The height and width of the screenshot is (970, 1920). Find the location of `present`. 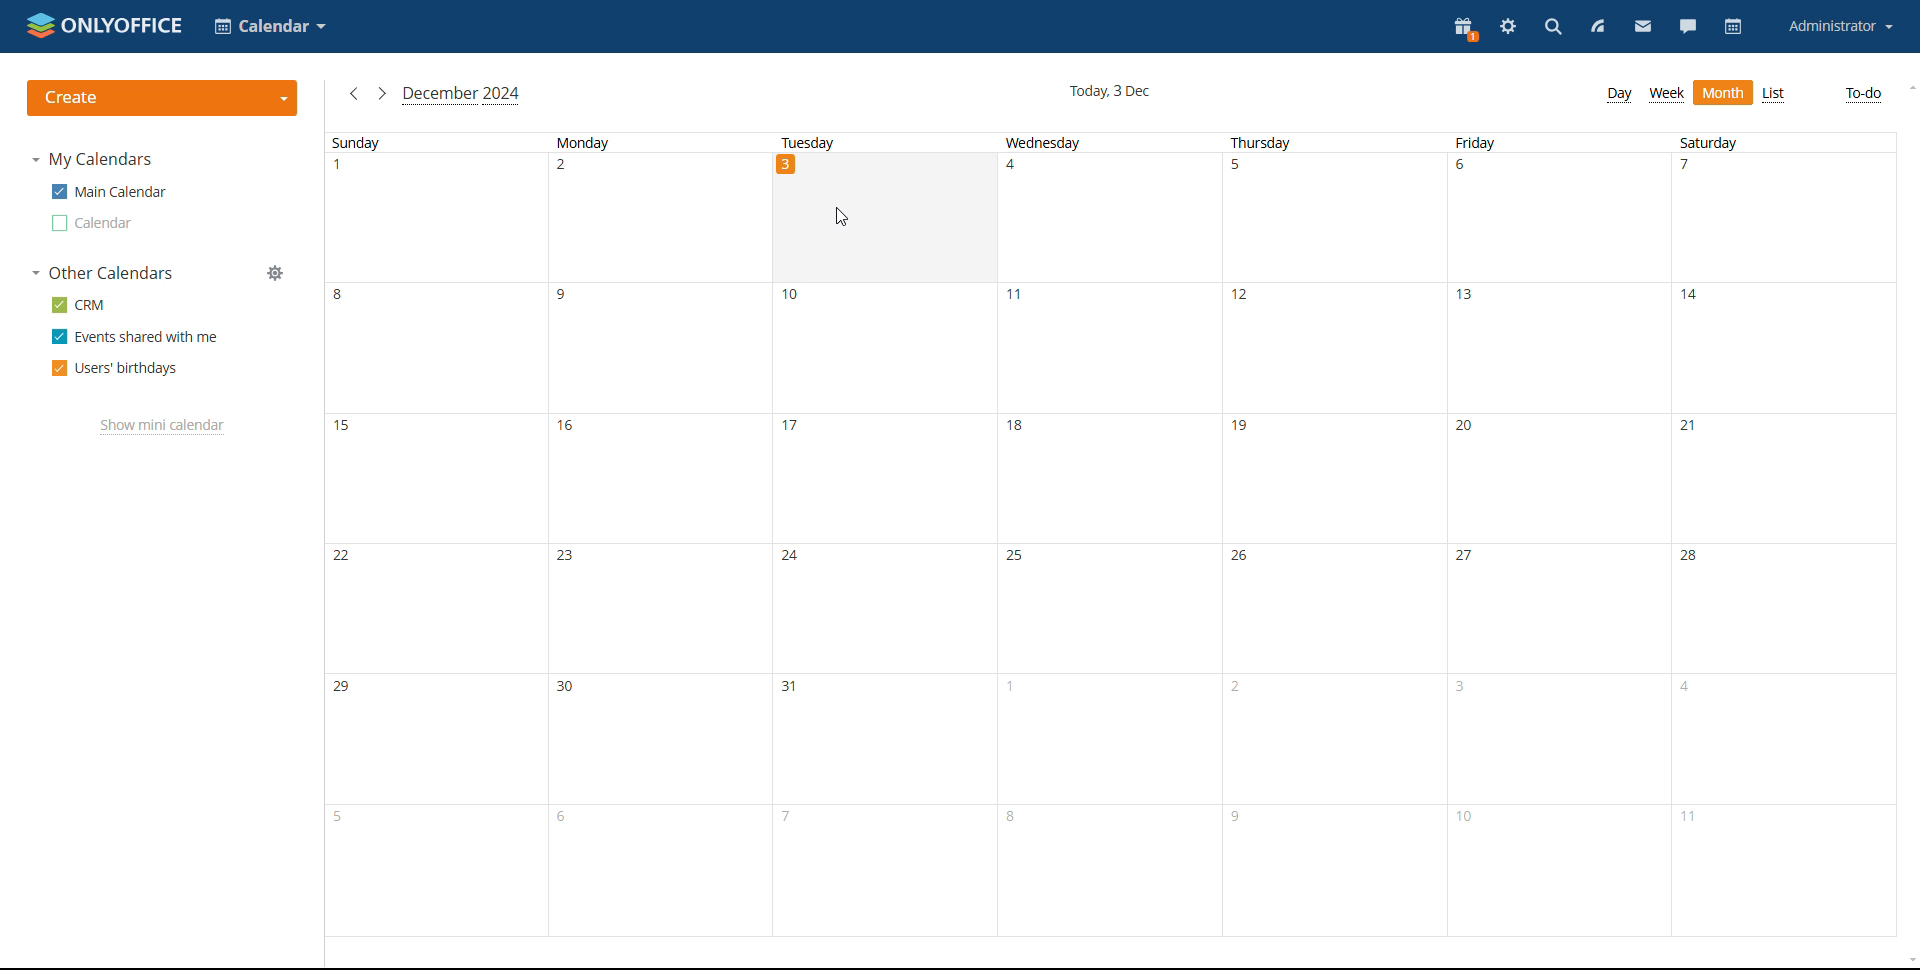

present is located at coordinates (1463, 28).